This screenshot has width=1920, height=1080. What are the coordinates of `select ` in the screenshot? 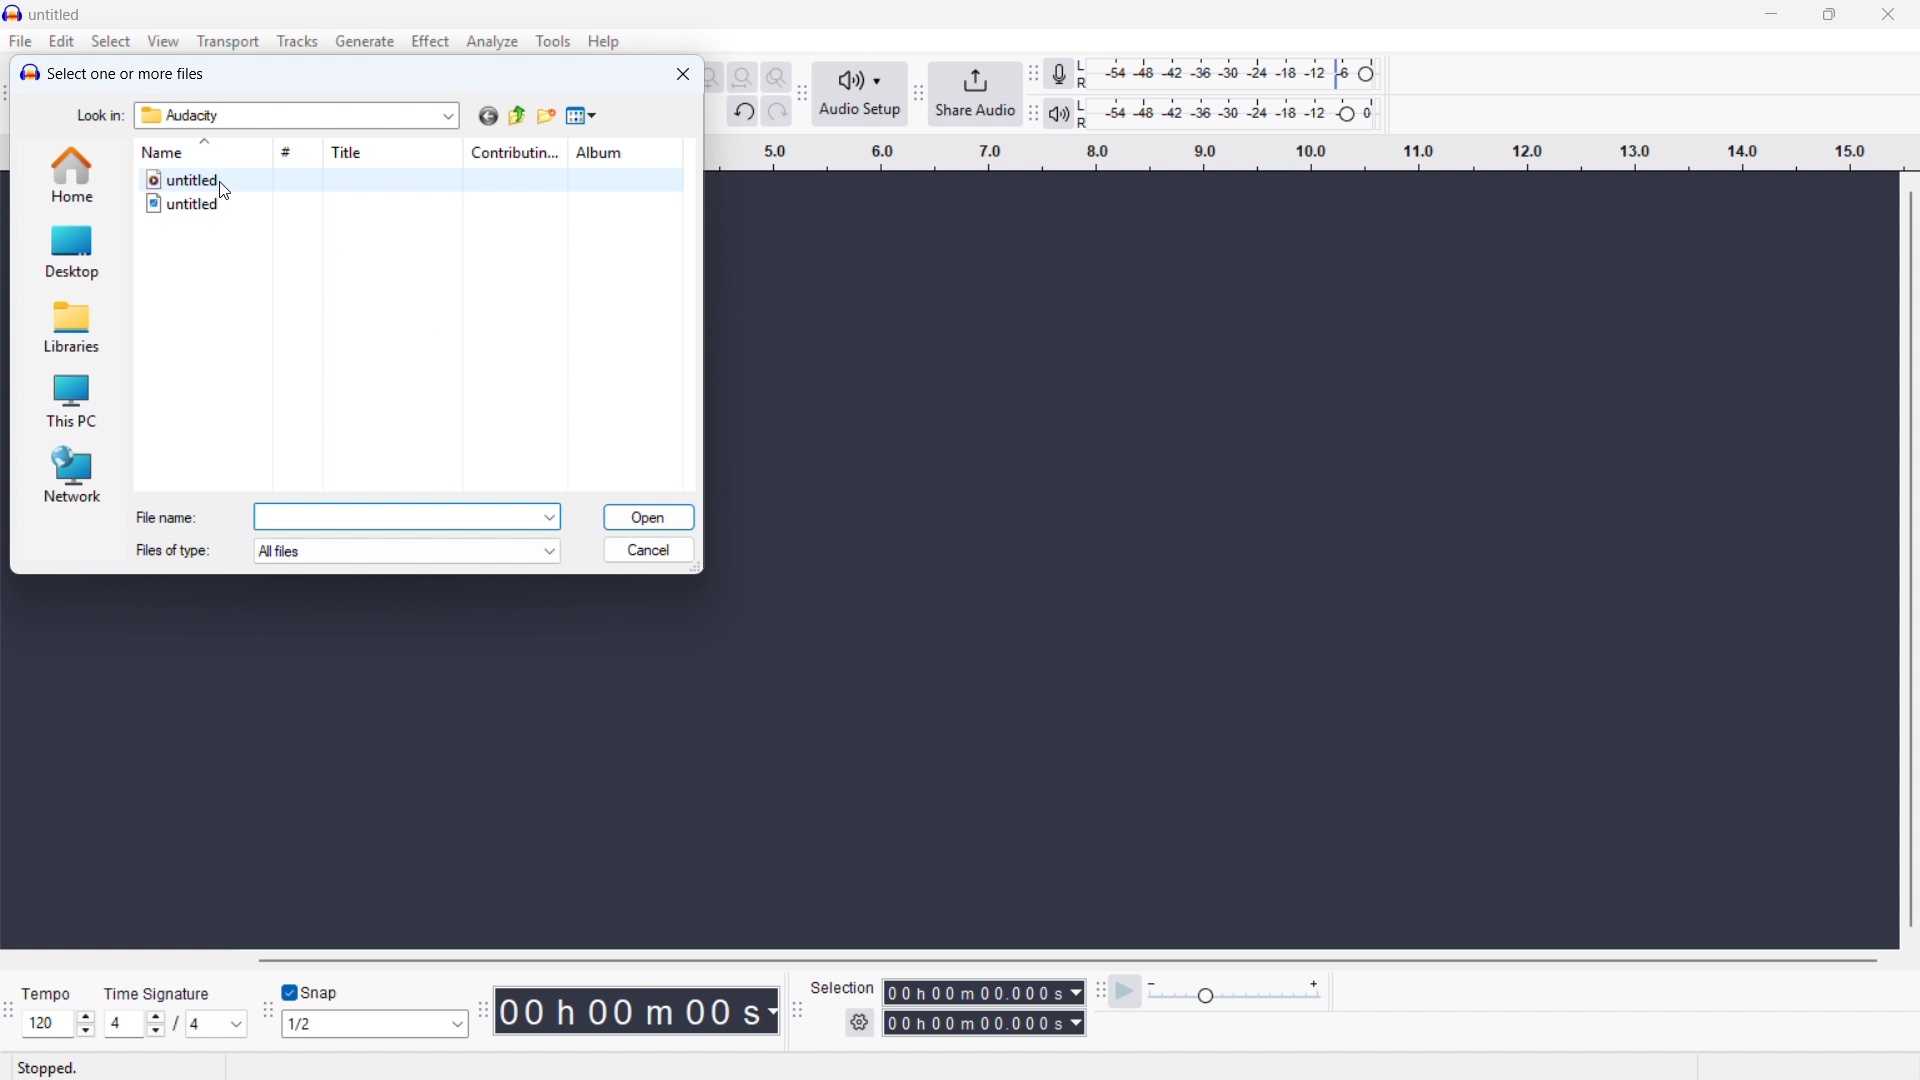 It's located at (112, 42).